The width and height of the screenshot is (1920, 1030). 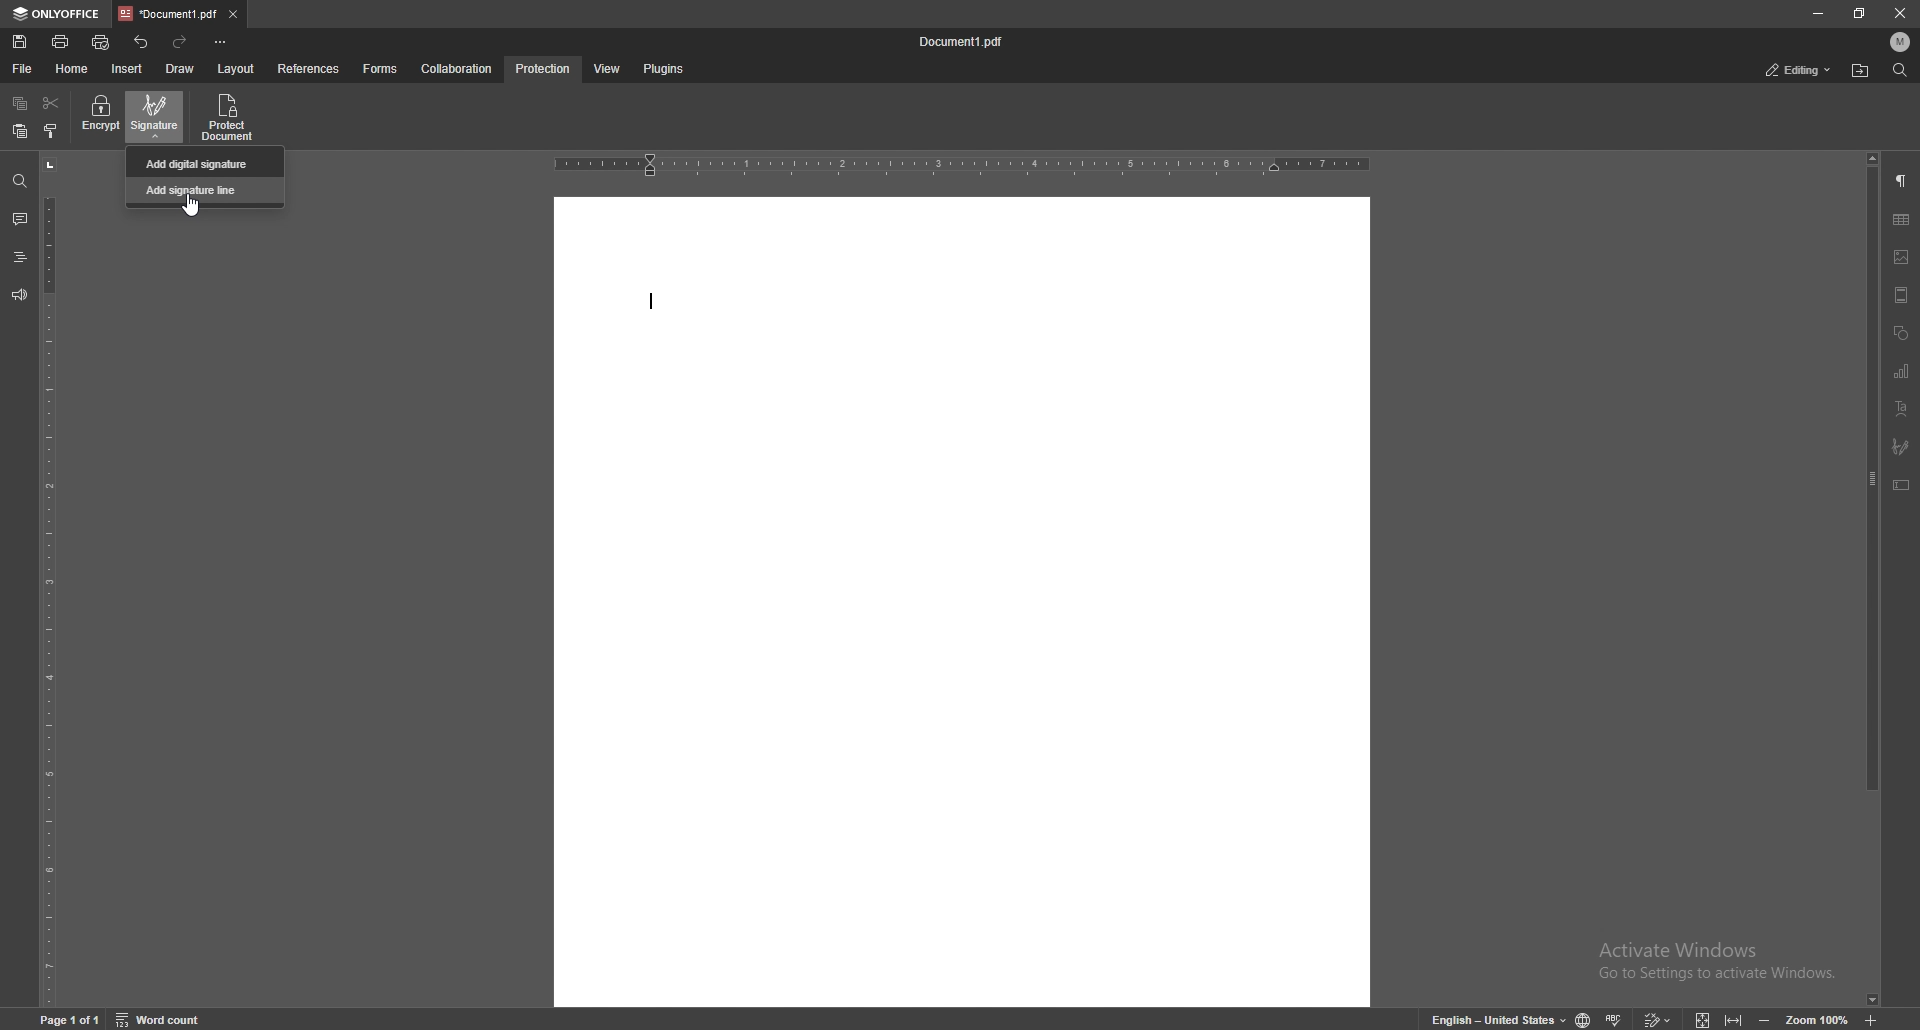 What do you see at coordinates (206, 162) in the screenshot?
I see `add digital signature` at bounding box center [206, 162].